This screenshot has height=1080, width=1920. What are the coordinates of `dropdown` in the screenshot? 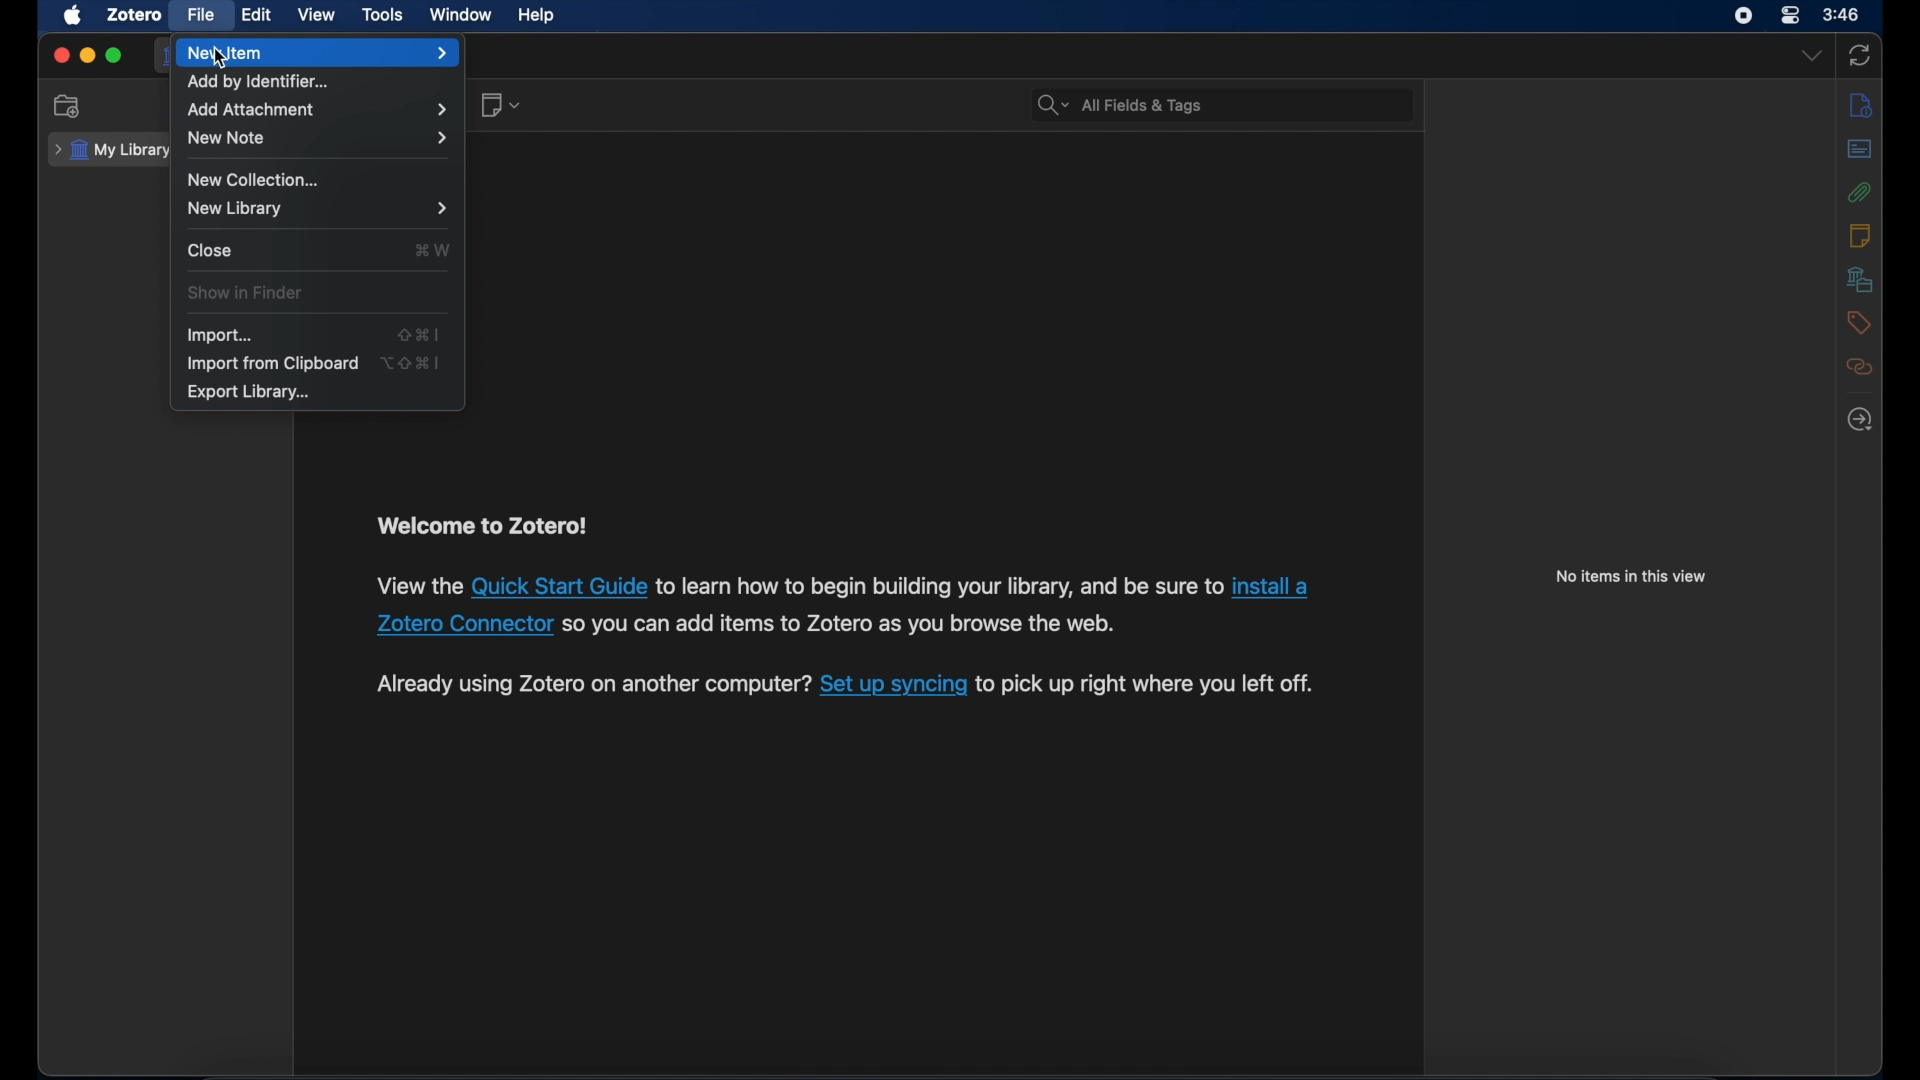 It's located at (1812, 55).